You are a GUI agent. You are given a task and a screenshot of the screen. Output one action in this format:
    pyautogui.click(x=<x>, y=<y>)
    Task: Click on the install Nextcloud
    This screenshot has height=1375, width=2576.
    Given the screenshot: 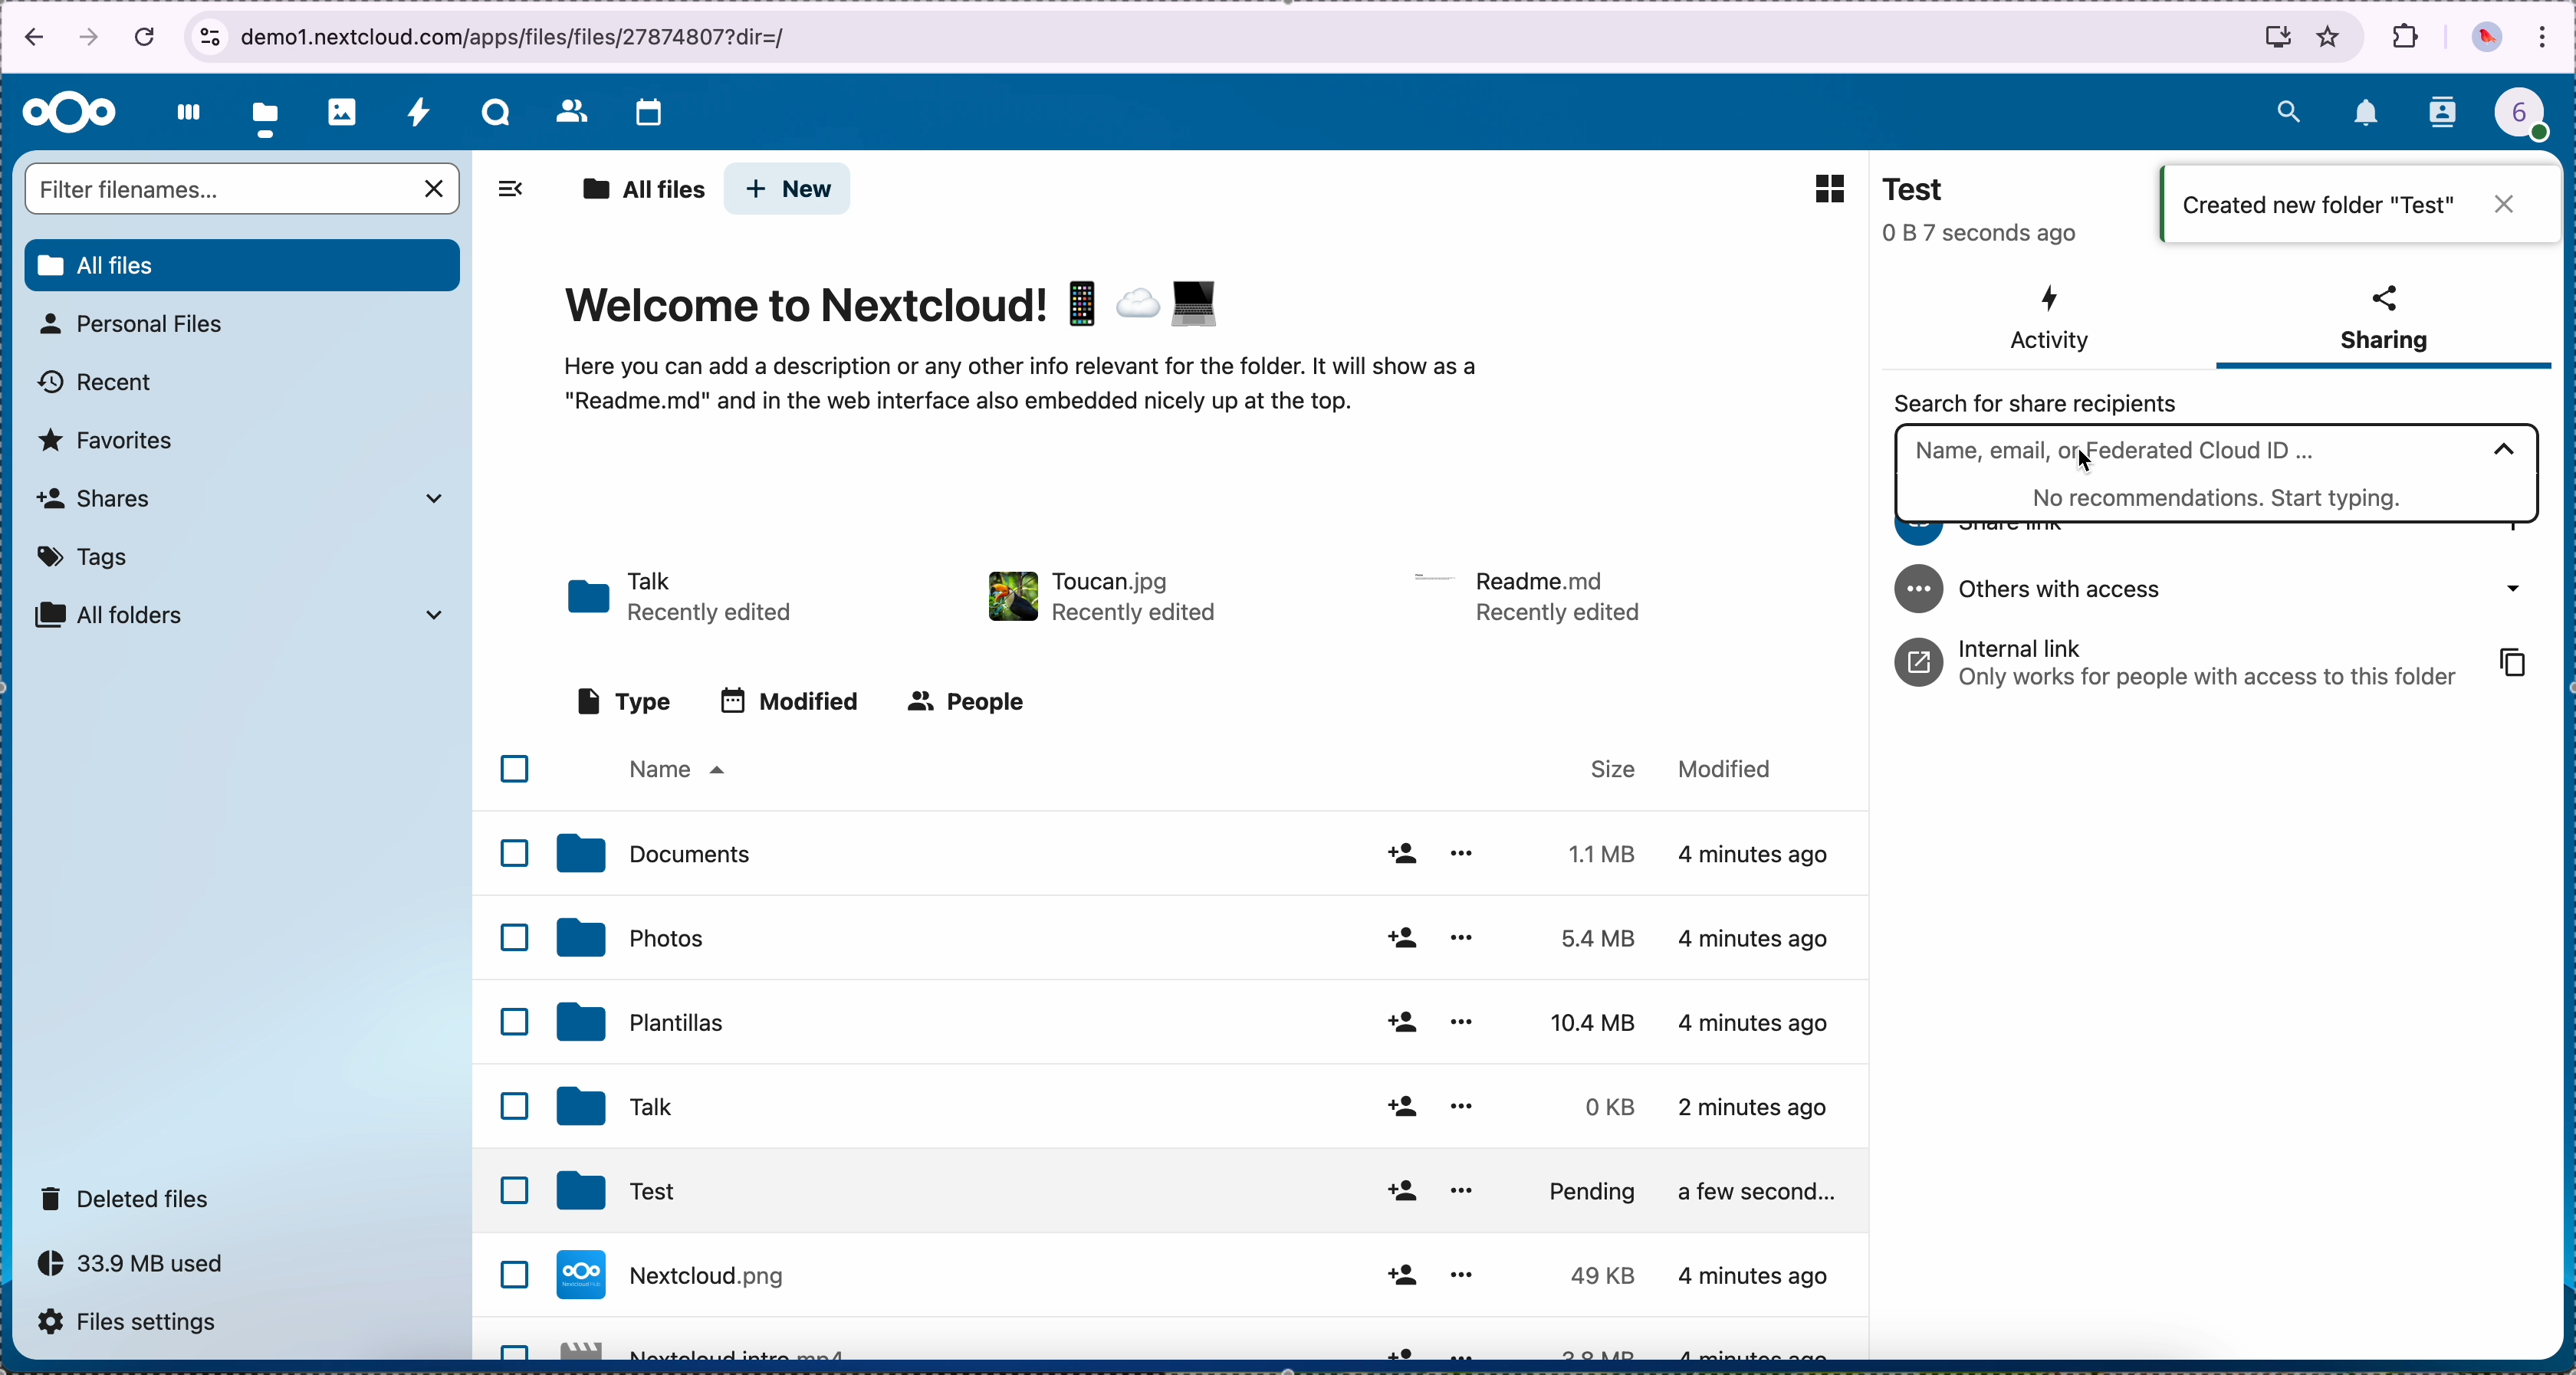 What is the action you would take?
    pyautogui.click(x=2278, y=41)
    